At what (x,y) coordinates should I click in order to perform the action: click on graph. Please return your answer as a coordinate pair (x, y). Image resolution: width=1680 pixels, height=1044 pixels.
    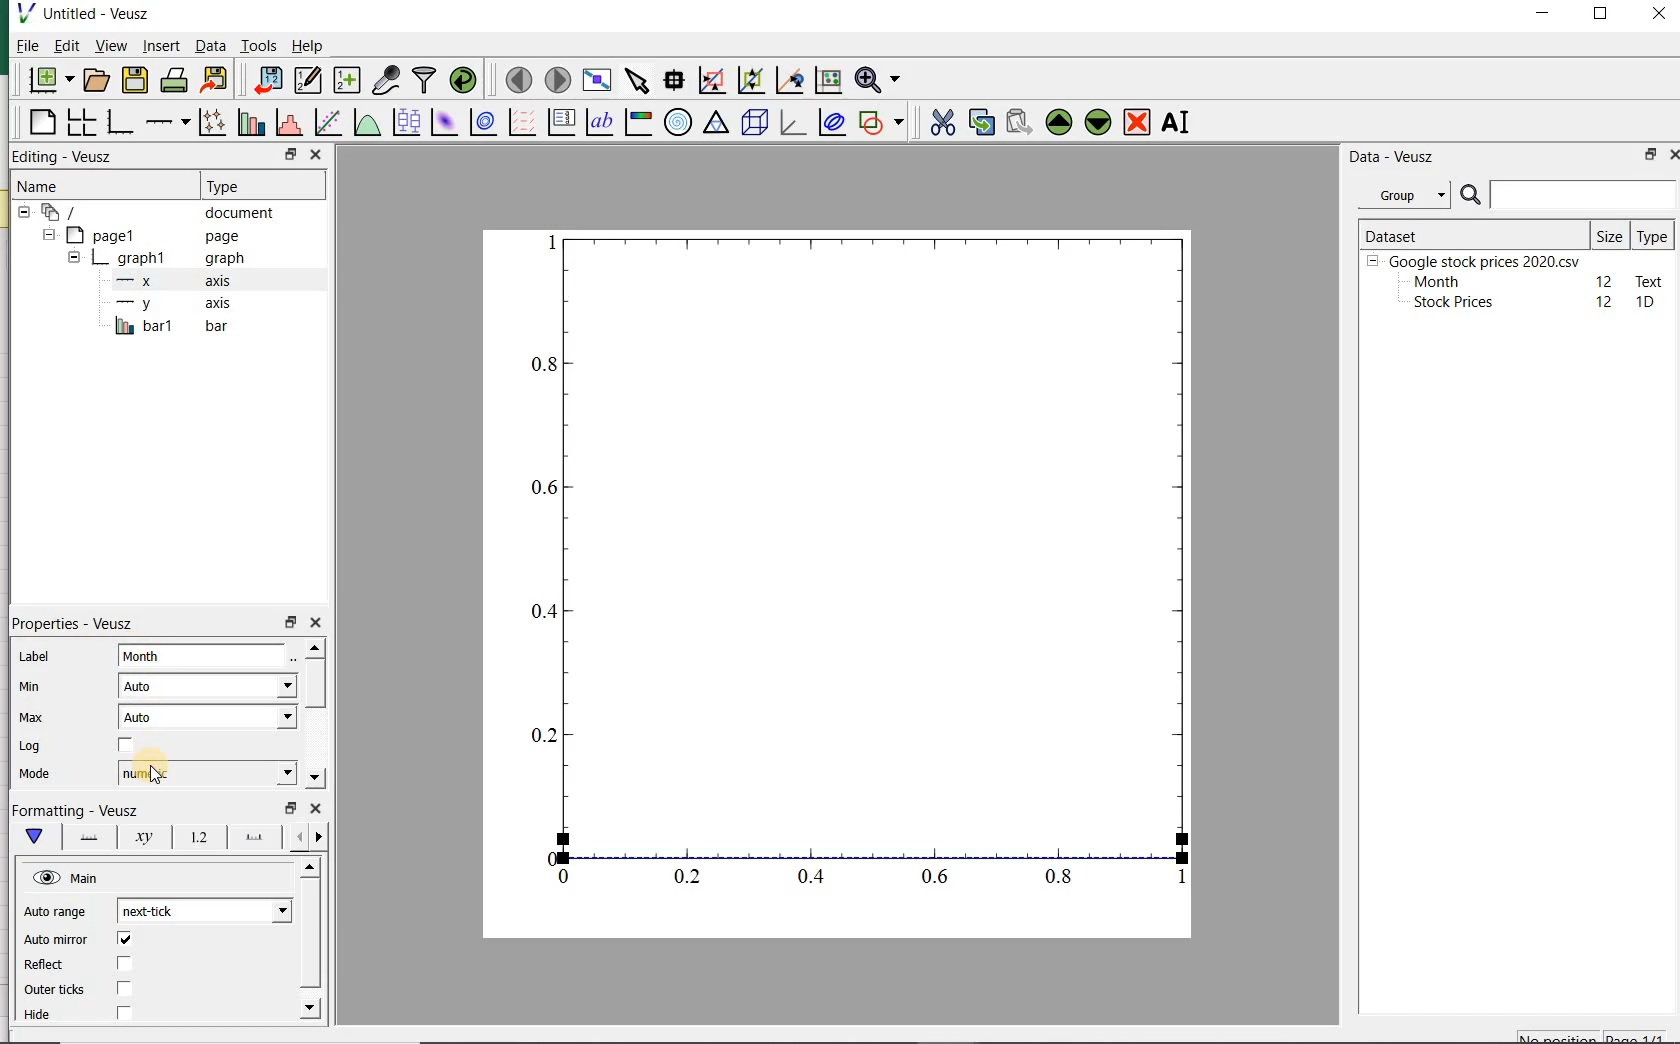
    Looking at the image, I should click on (856, 562).